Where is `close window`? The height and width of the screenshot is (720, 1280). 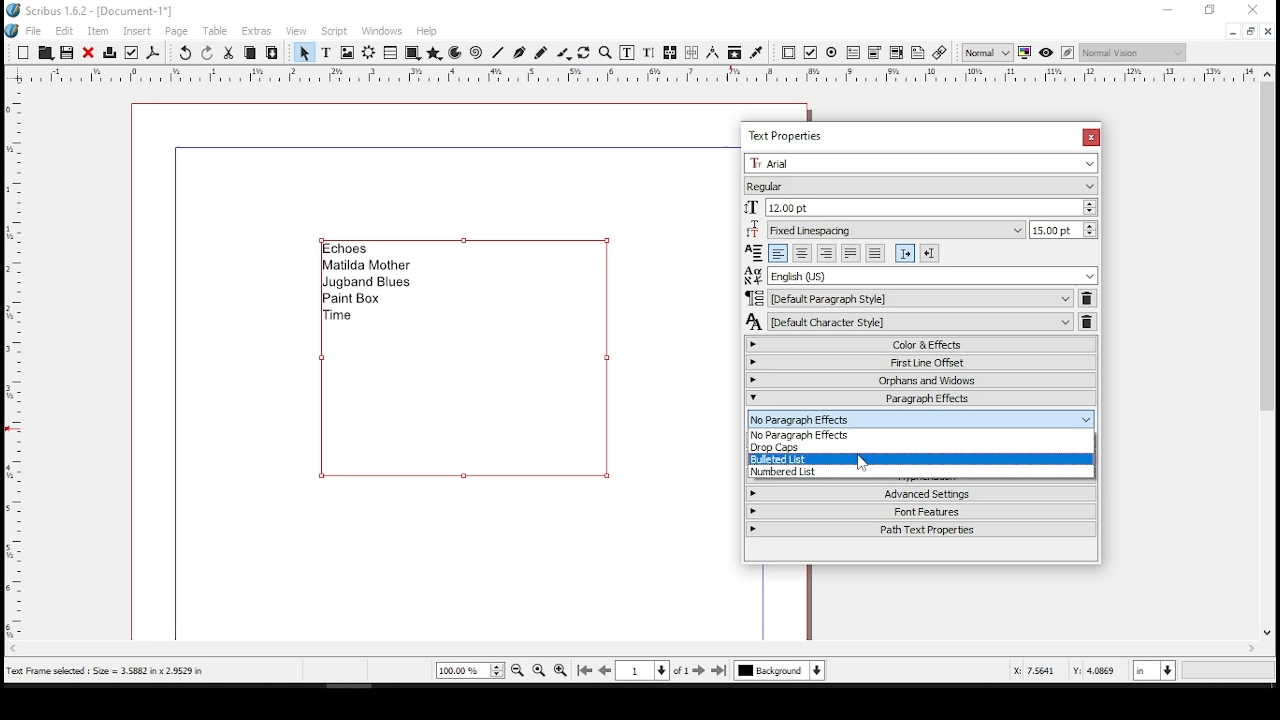
close window is located at coordinates (1268, 31).